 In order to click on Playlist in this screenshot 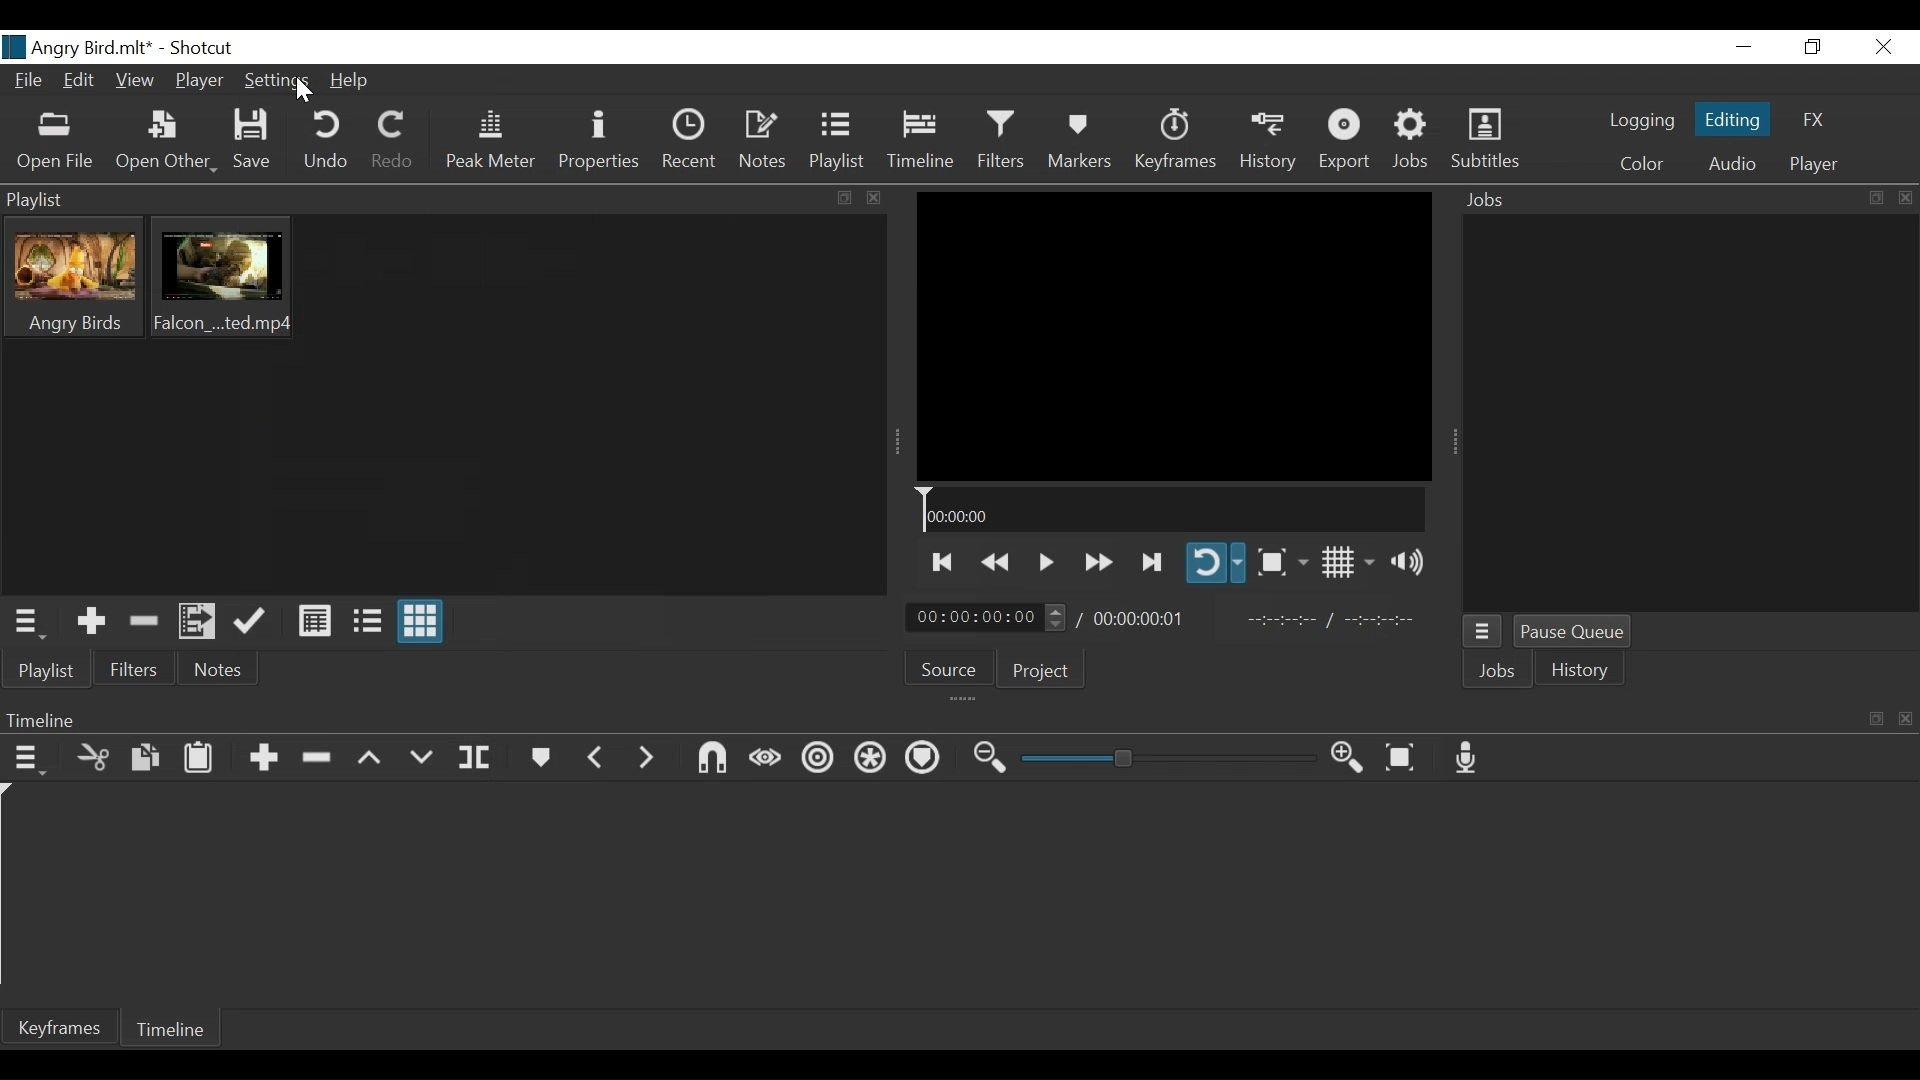, I will do `click(50, 672)`.